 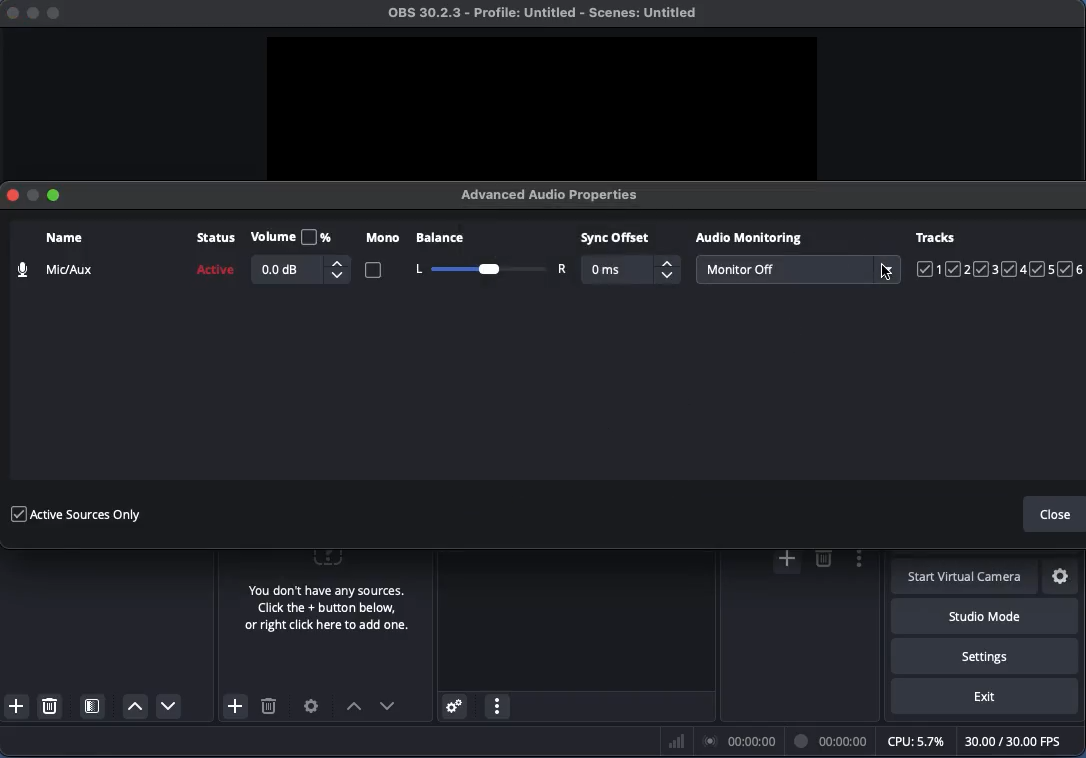 I want to click on Time, so click(x=833, y=740).